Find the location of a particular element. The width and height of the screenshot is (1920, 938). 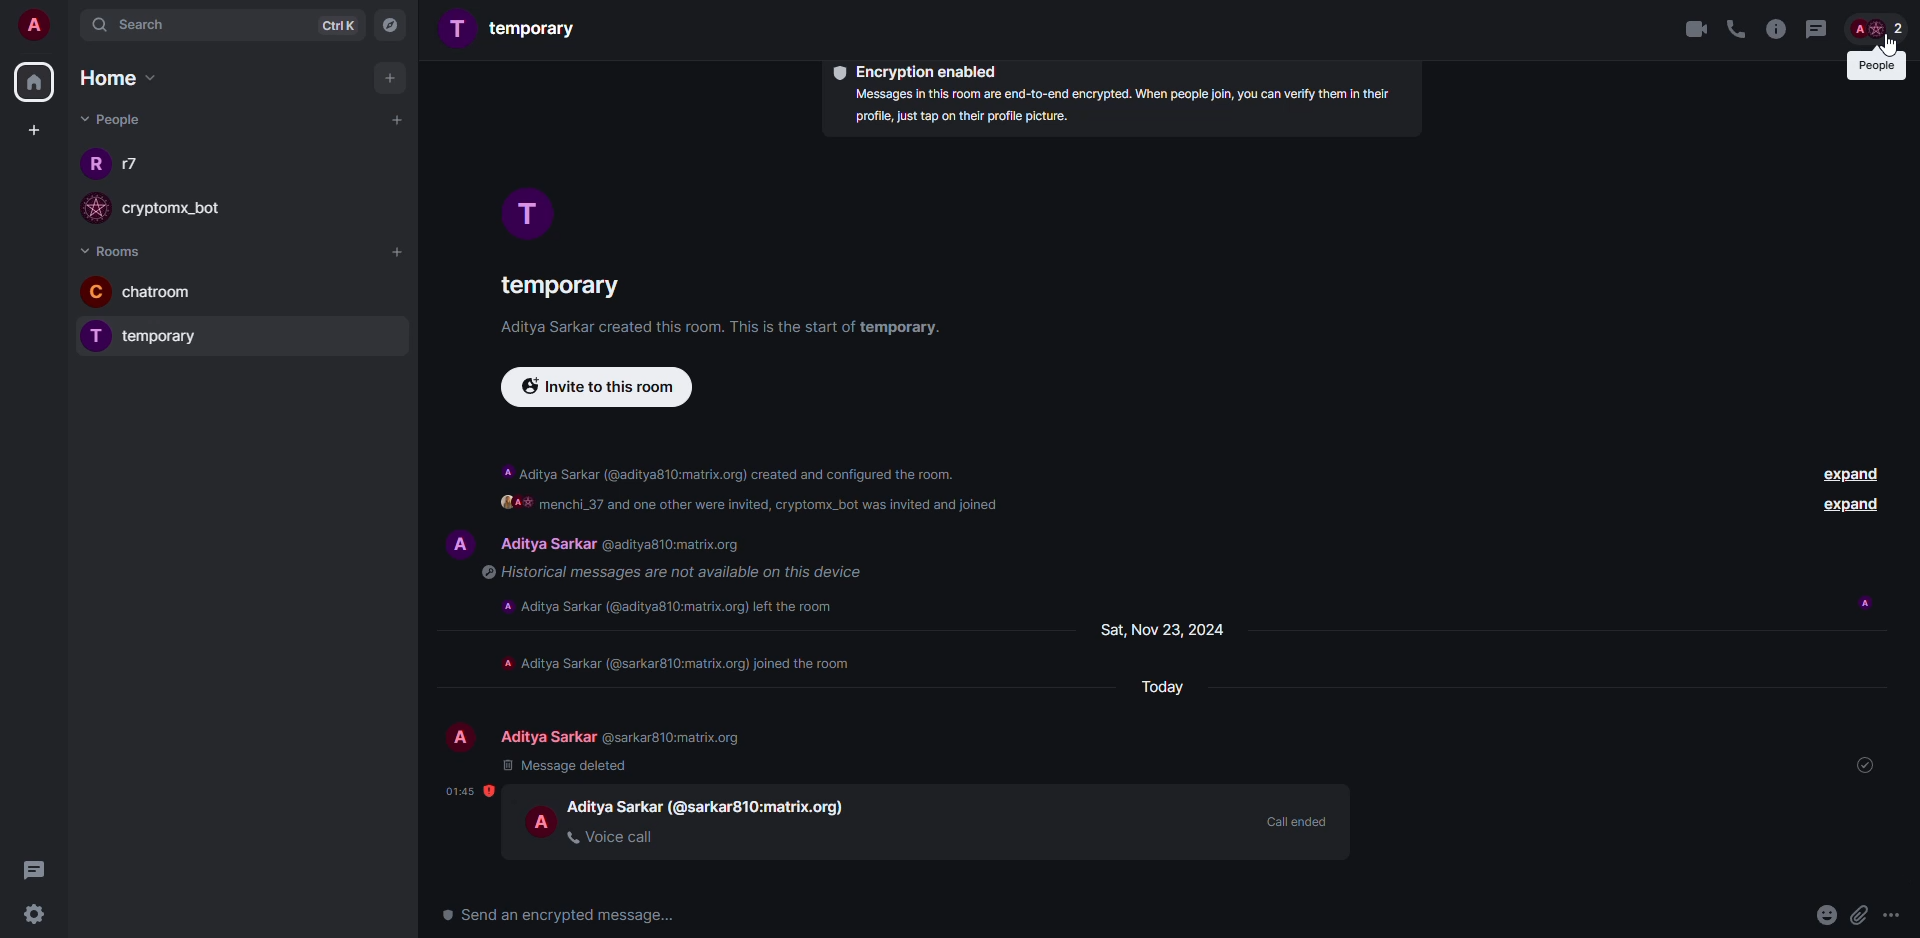

add is located at coordinates (399, 255).